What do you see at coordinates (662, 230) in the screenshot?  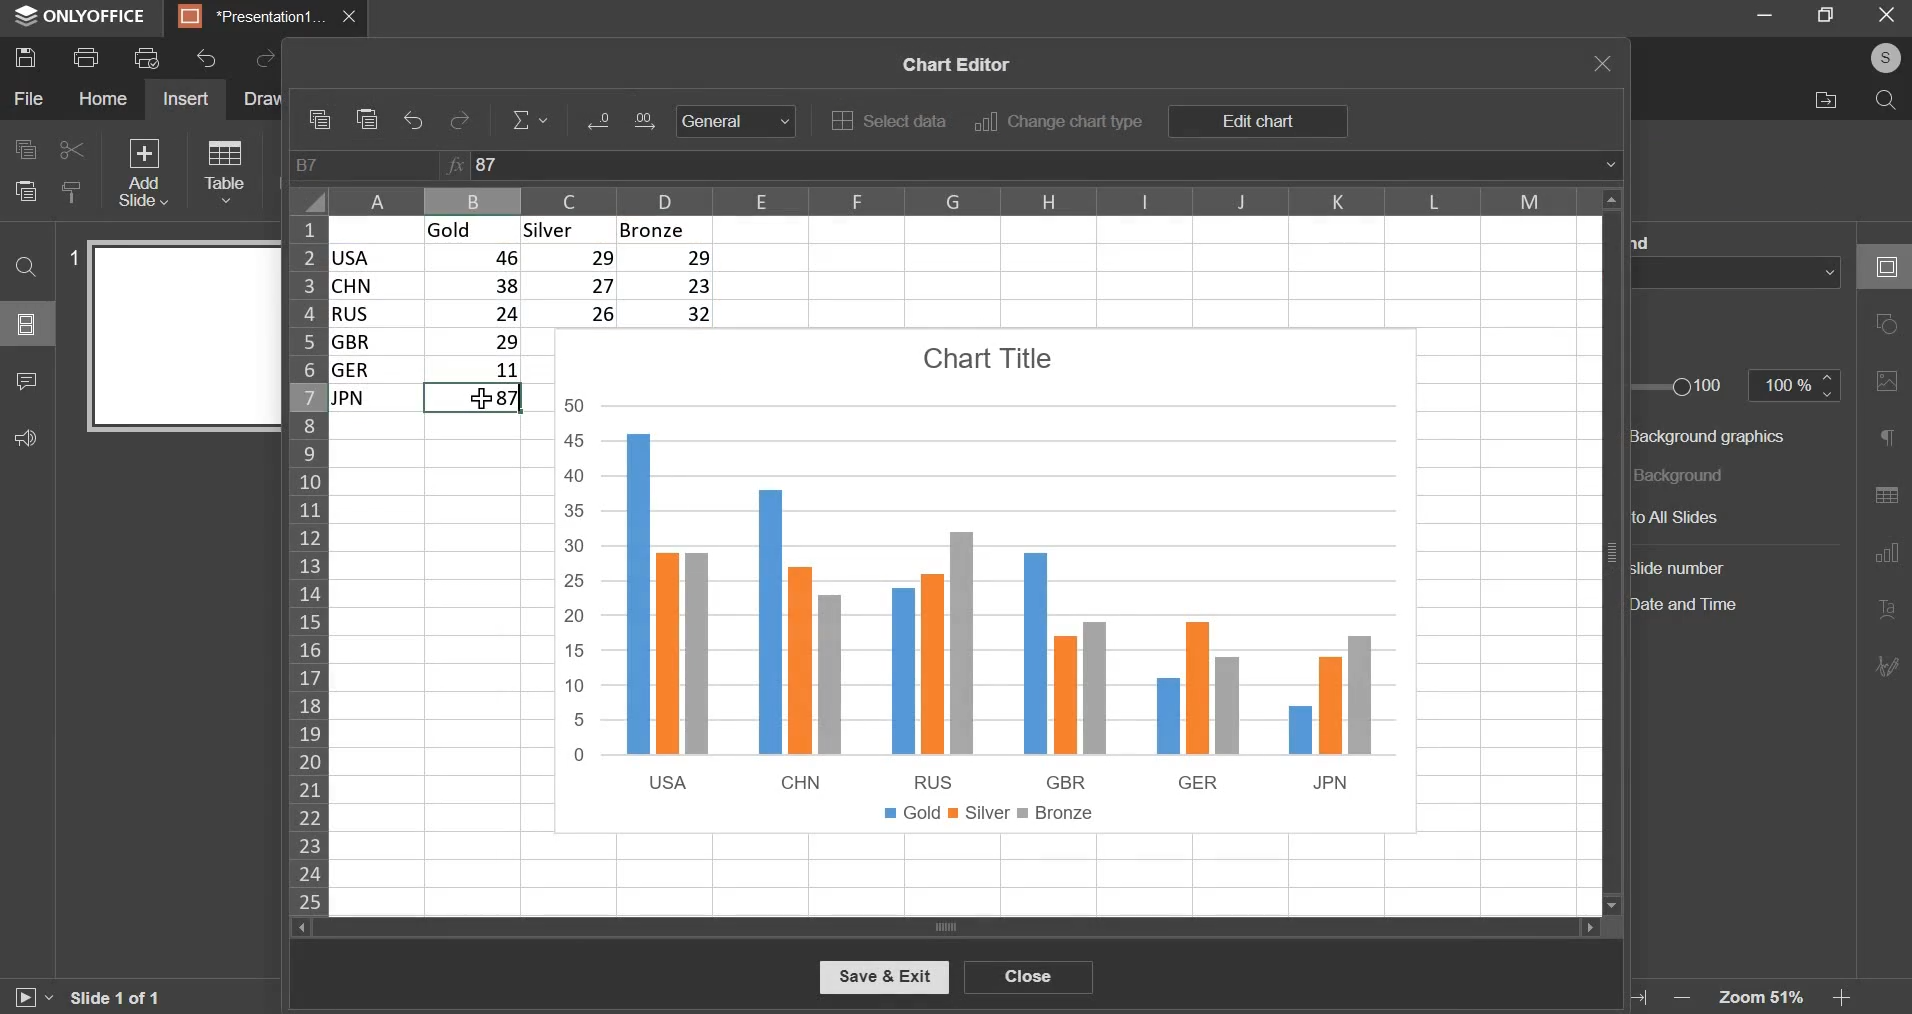 I see `bronze` at bounding box center [662, 230].